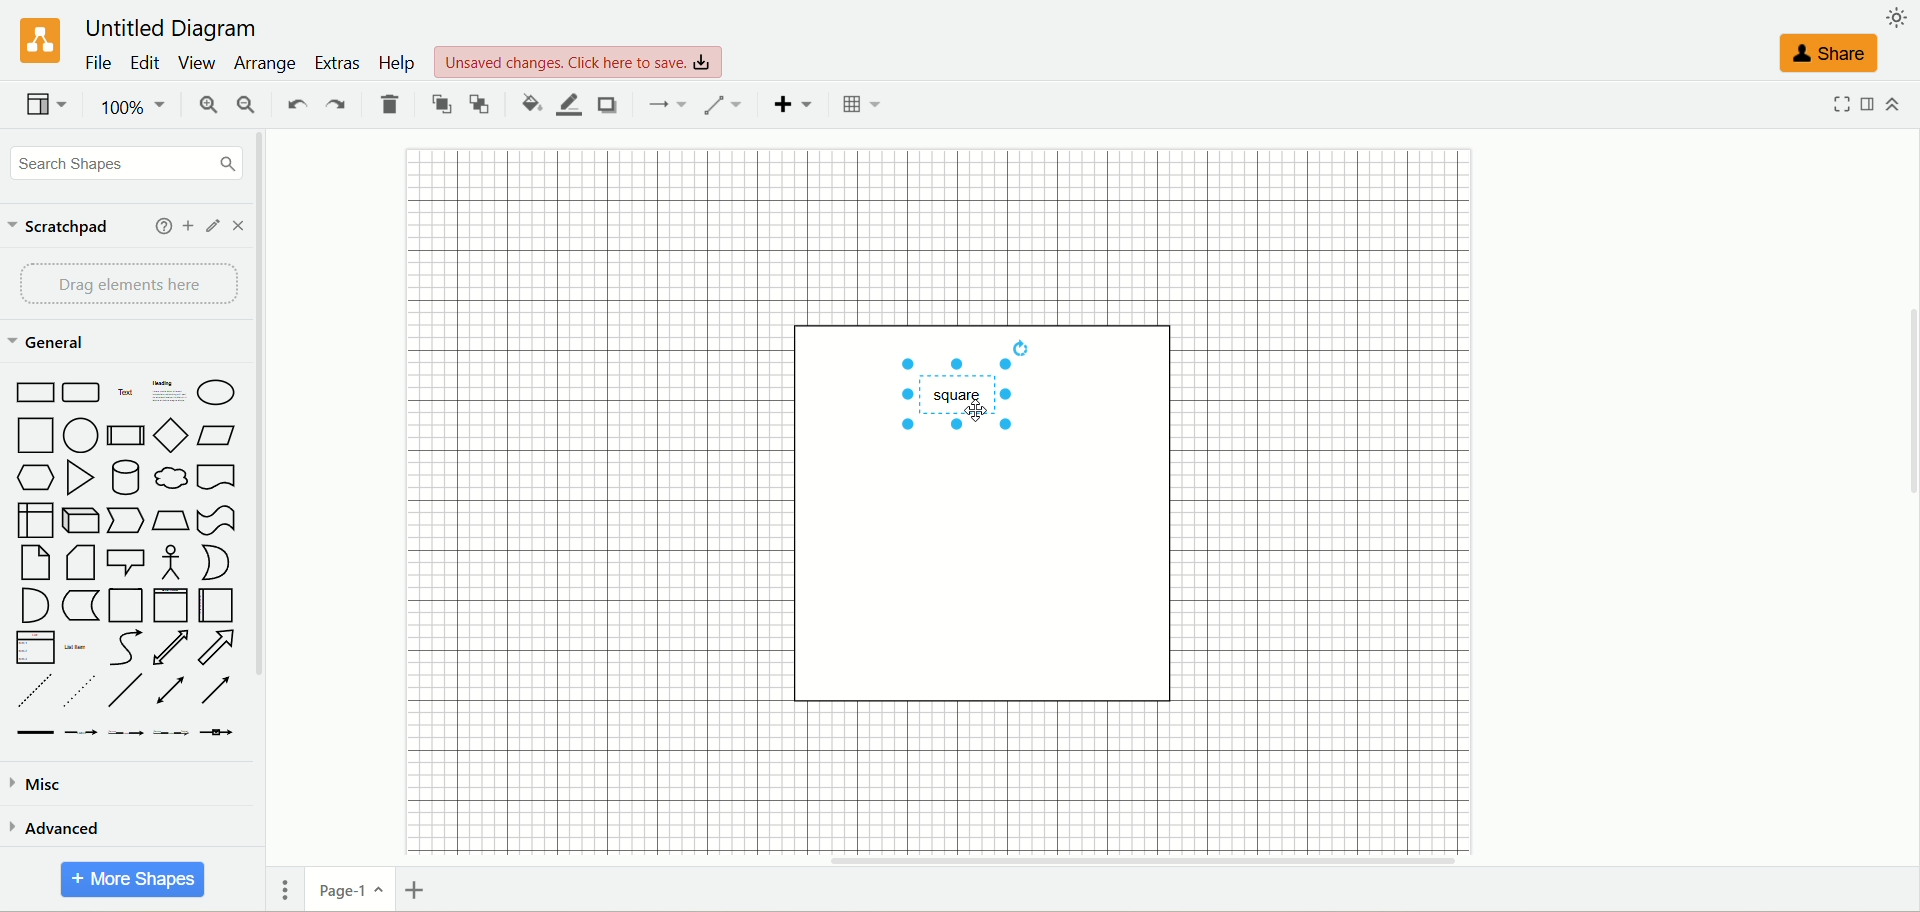  What do you see at coordinates (1865, 105) in the screenshot?
I see `format` at bounding box center [1865, 105].